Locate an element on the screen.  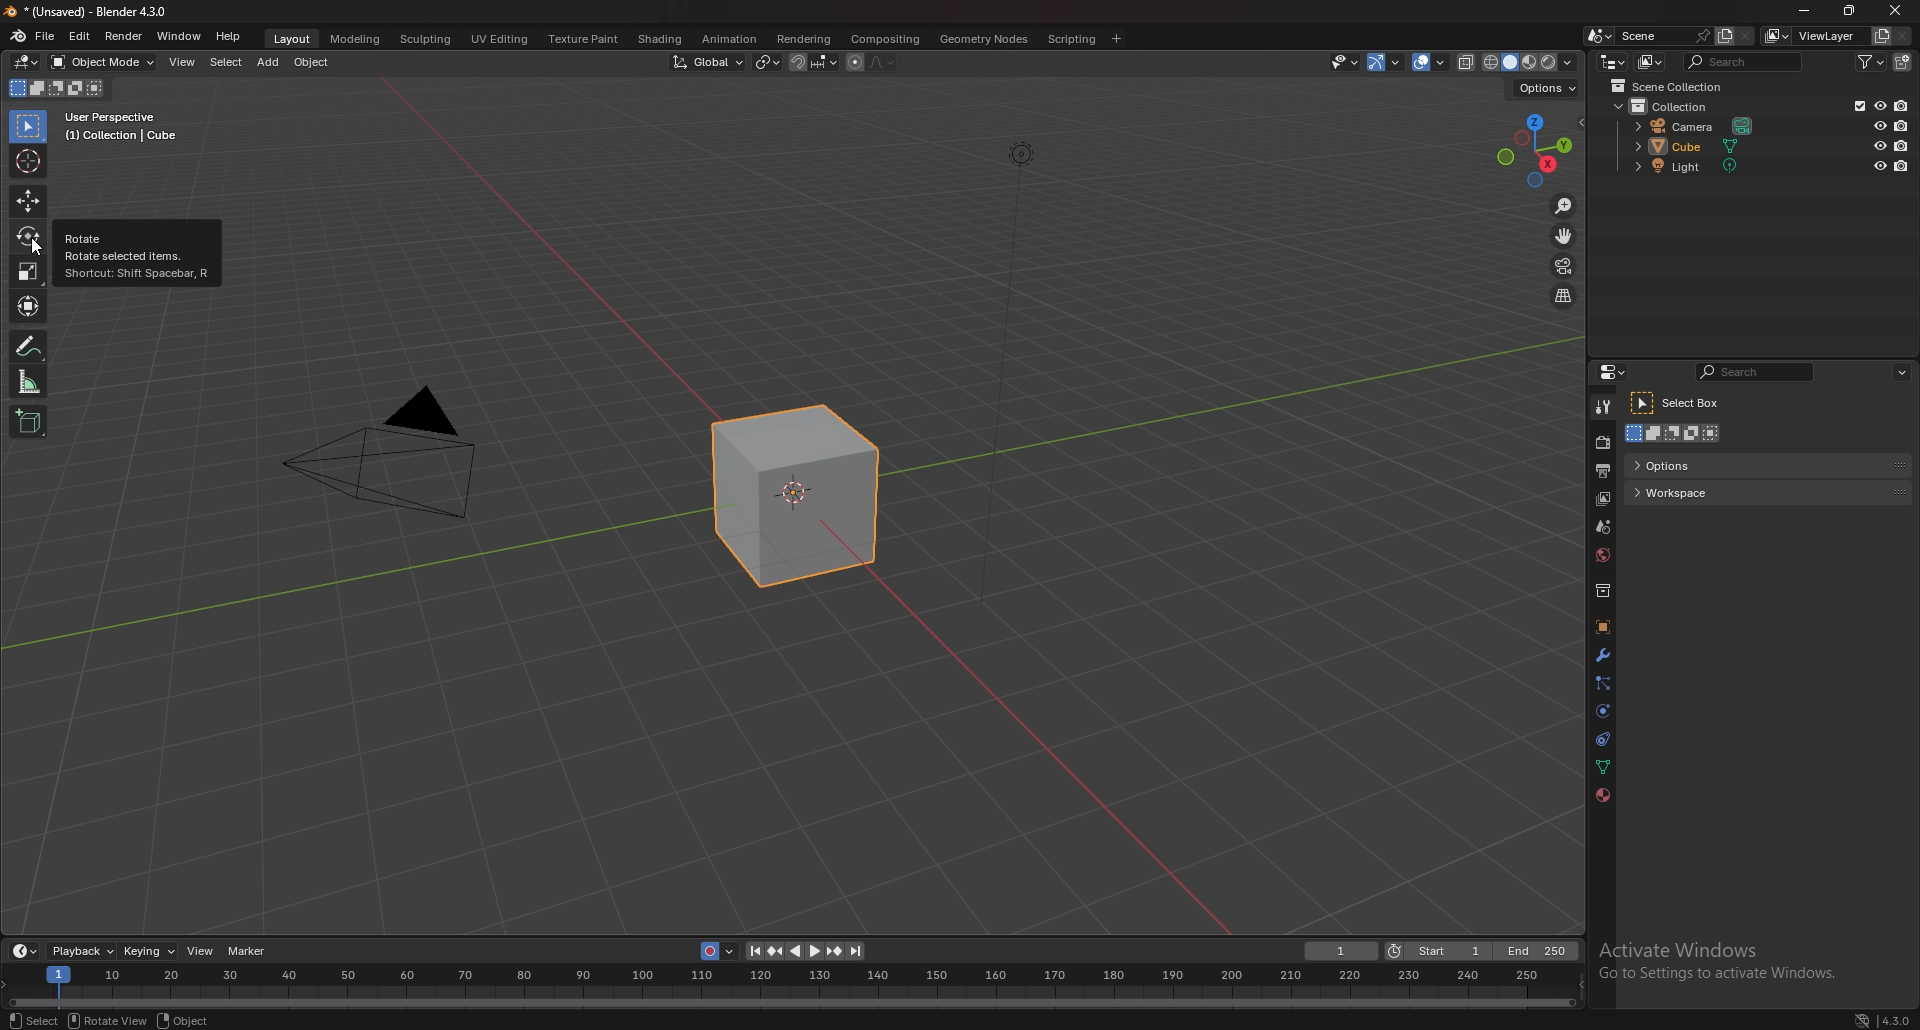
proportional editing falloff is located at coordinates (881, 62).